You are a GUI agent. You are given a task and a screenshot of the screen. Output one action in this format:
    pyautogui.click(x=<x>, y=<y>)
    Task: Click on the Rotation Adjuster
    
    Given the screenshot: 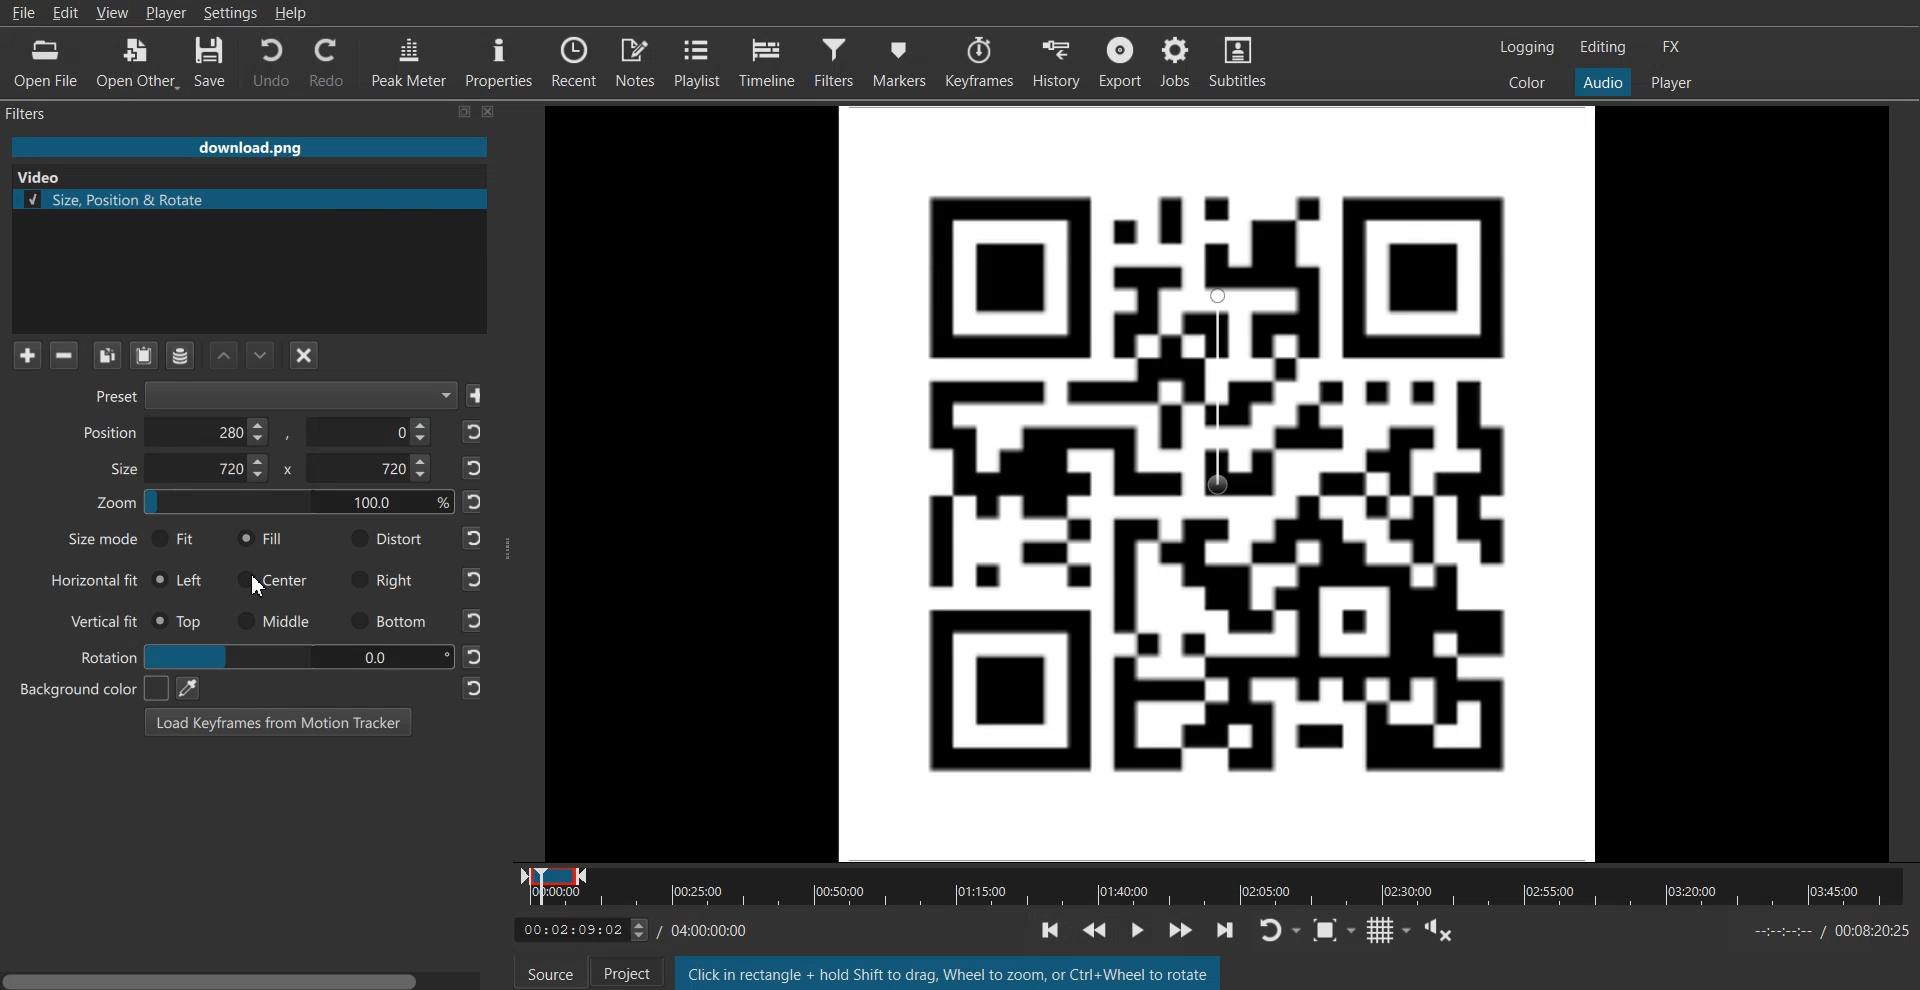 What is the action you would take?
    pyautogui.click(x=106, y=655)
    